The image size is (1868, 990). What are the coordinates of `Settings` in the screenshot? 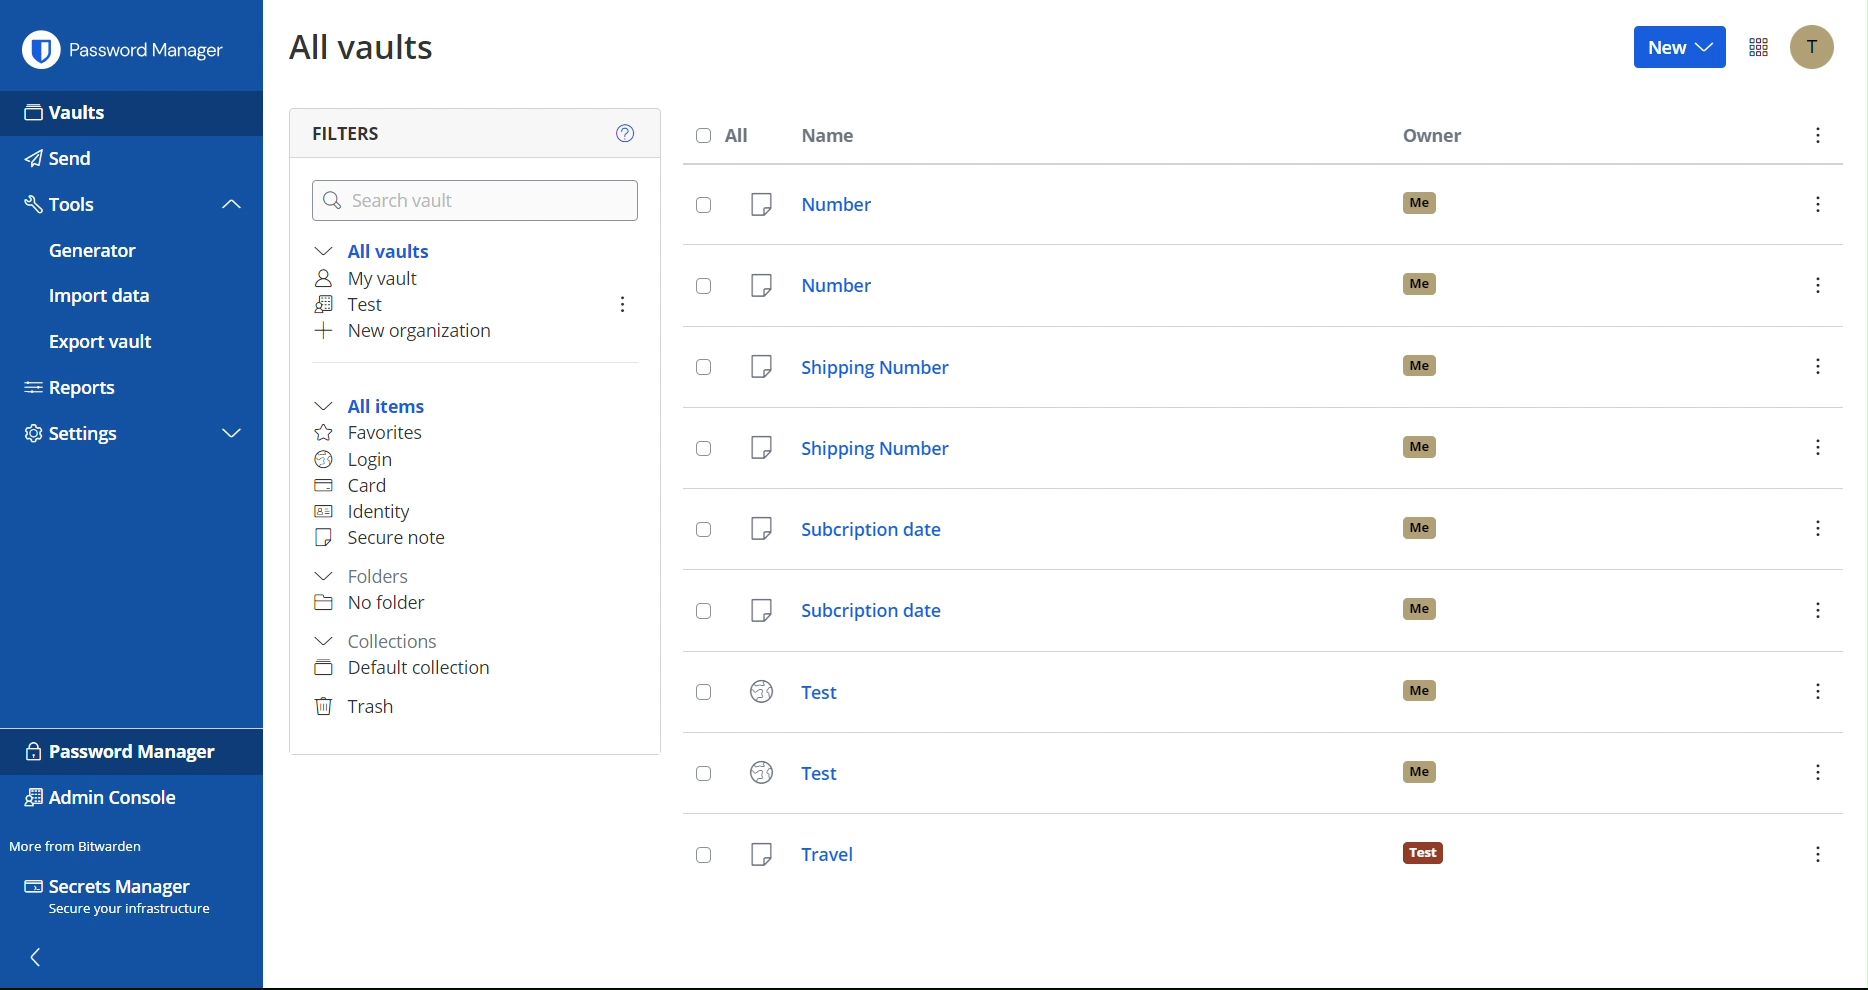 It's located at (107, 438).